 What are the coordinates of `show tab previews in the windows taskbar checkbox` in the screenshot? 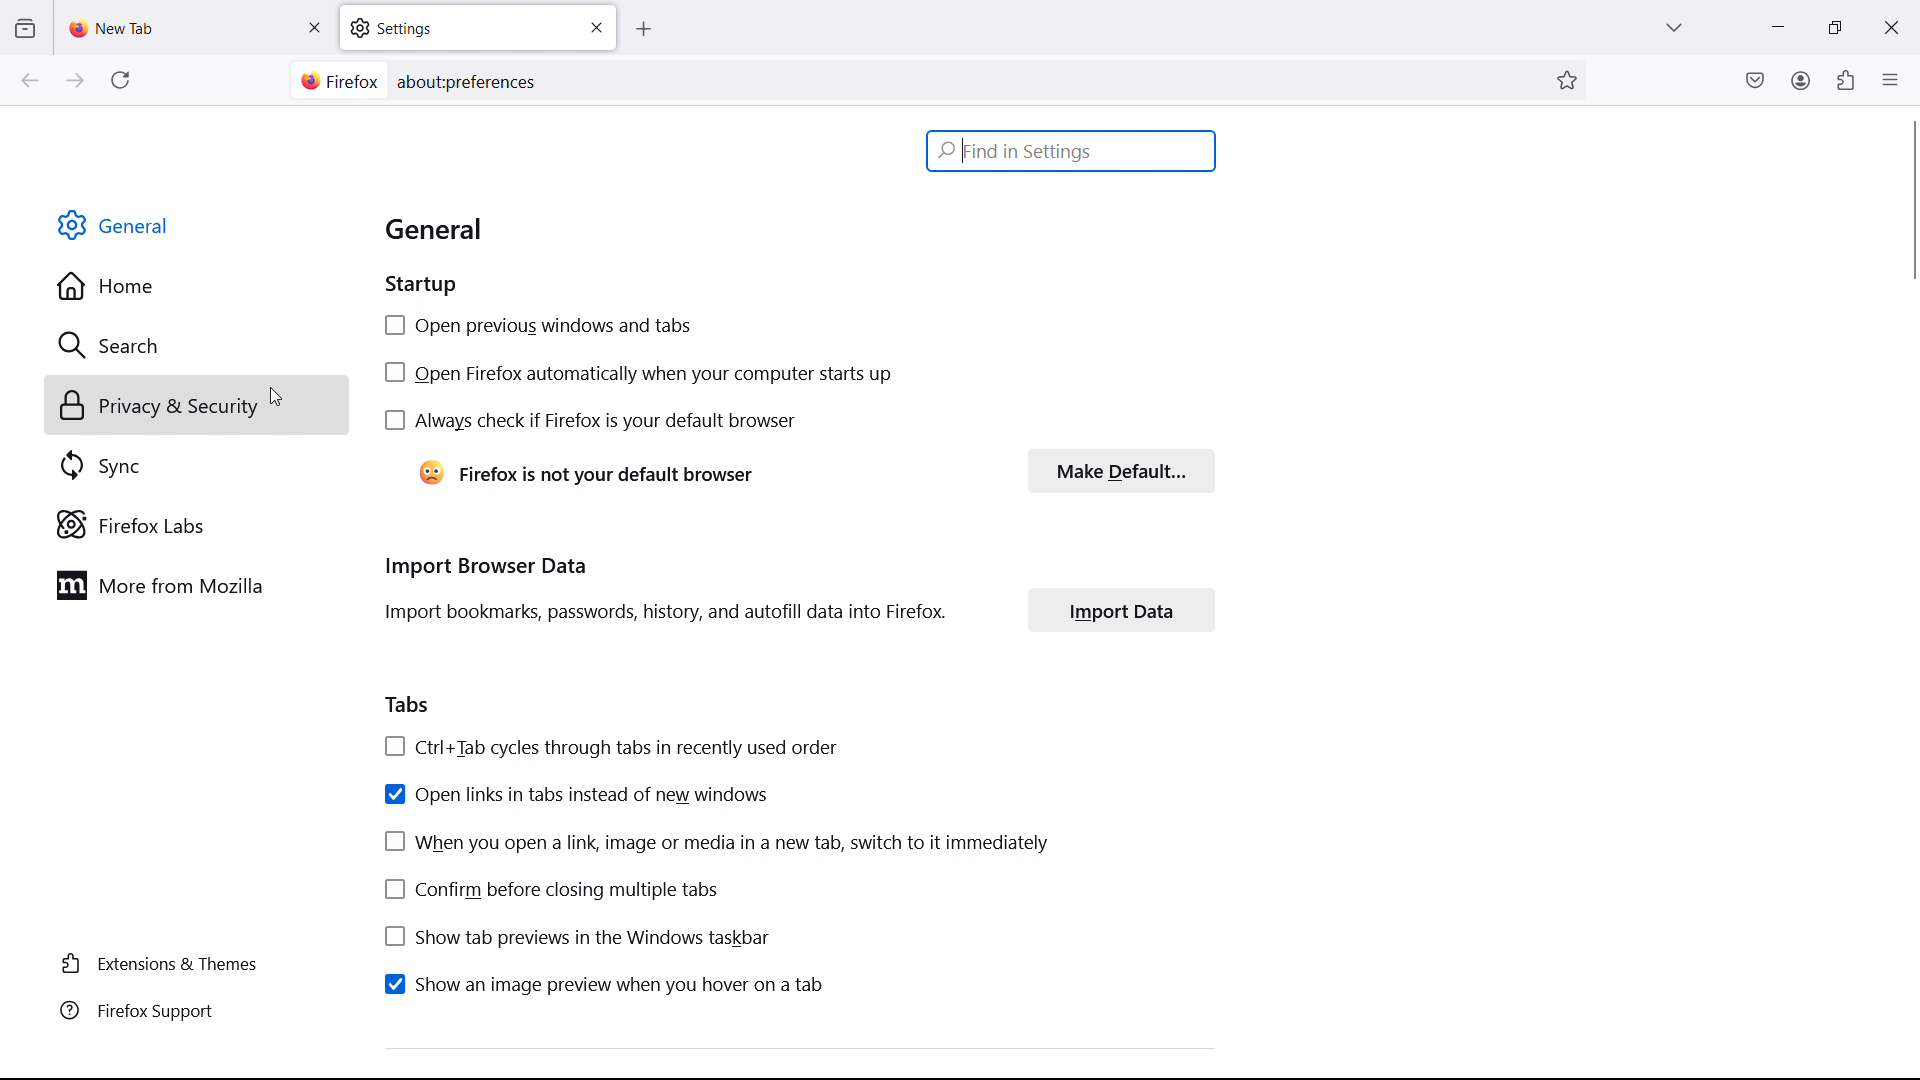 It's located at (578, 937).